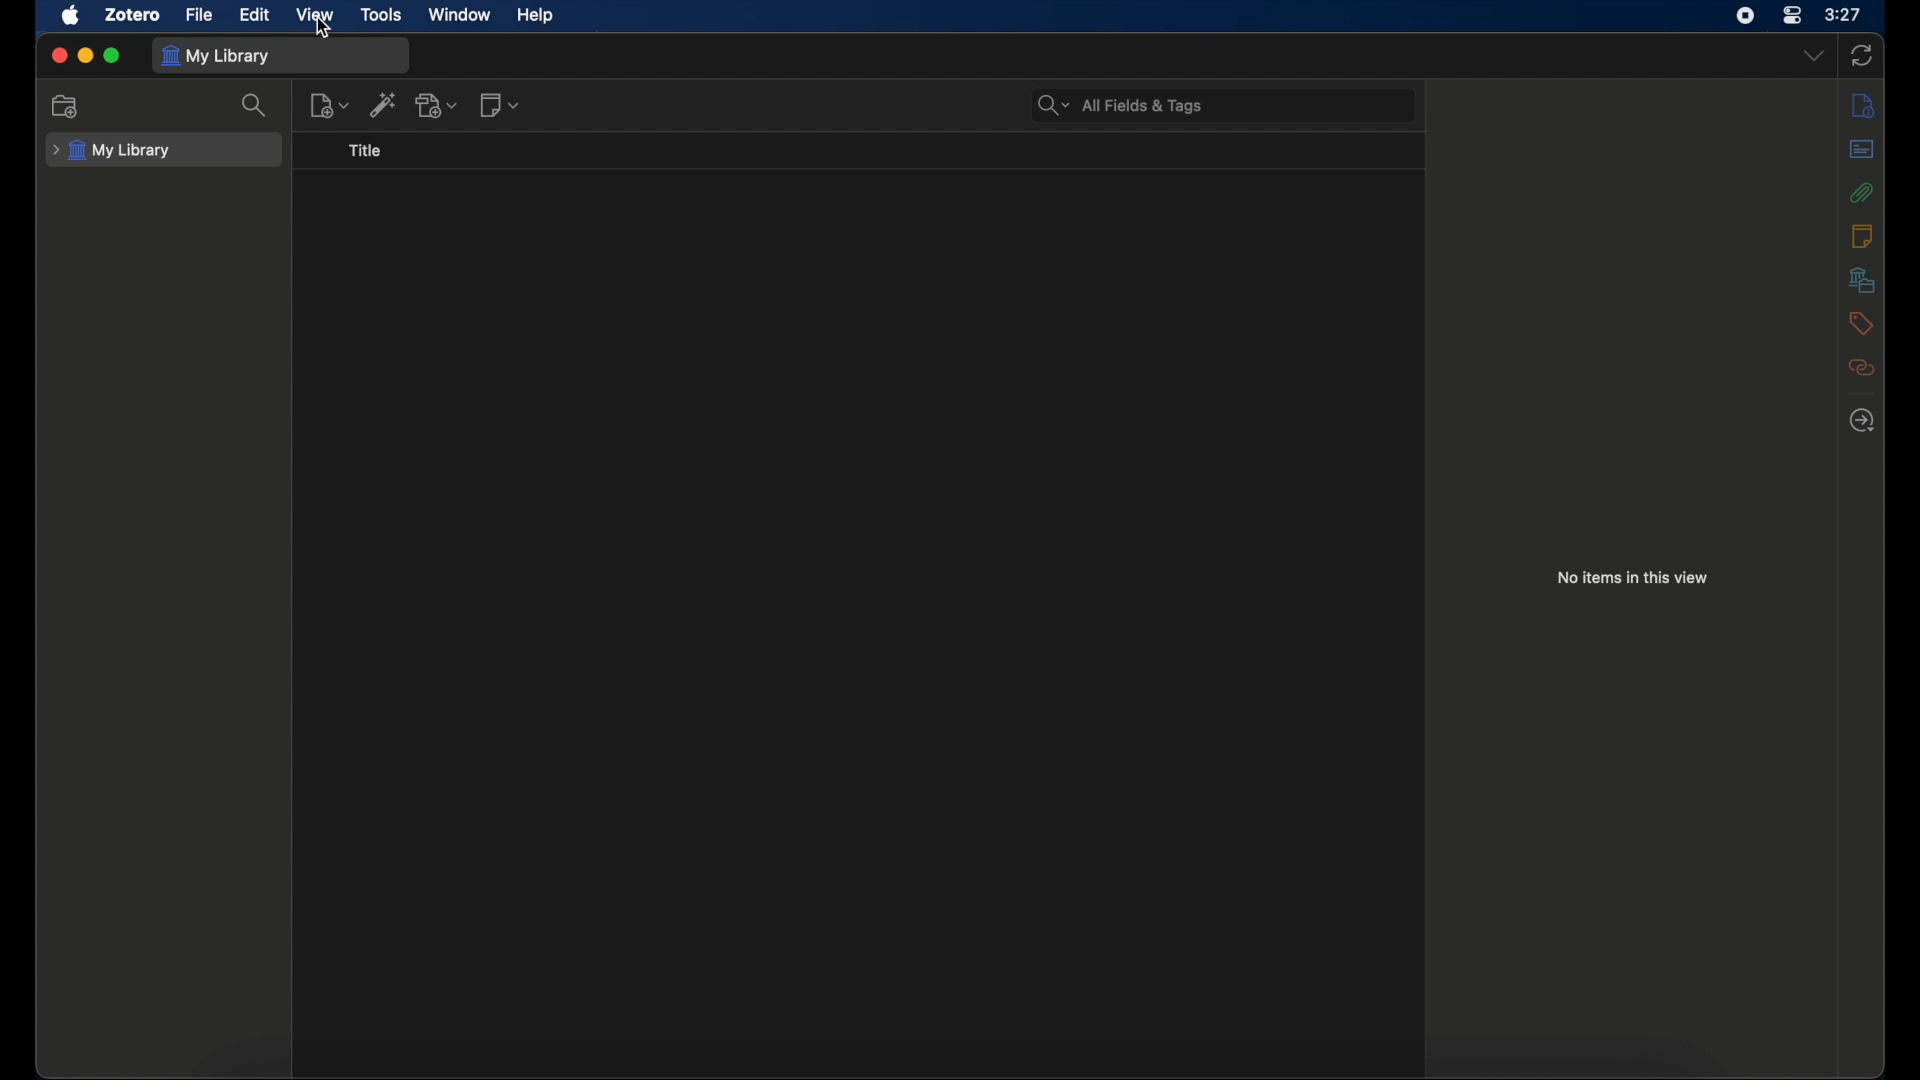 Image resolution: width=1920 pixels, height=1080 pixels. What do you see at coordinates (327, 29) in the screenshot?
I see `Cursor` at bounding box center [327, 29].